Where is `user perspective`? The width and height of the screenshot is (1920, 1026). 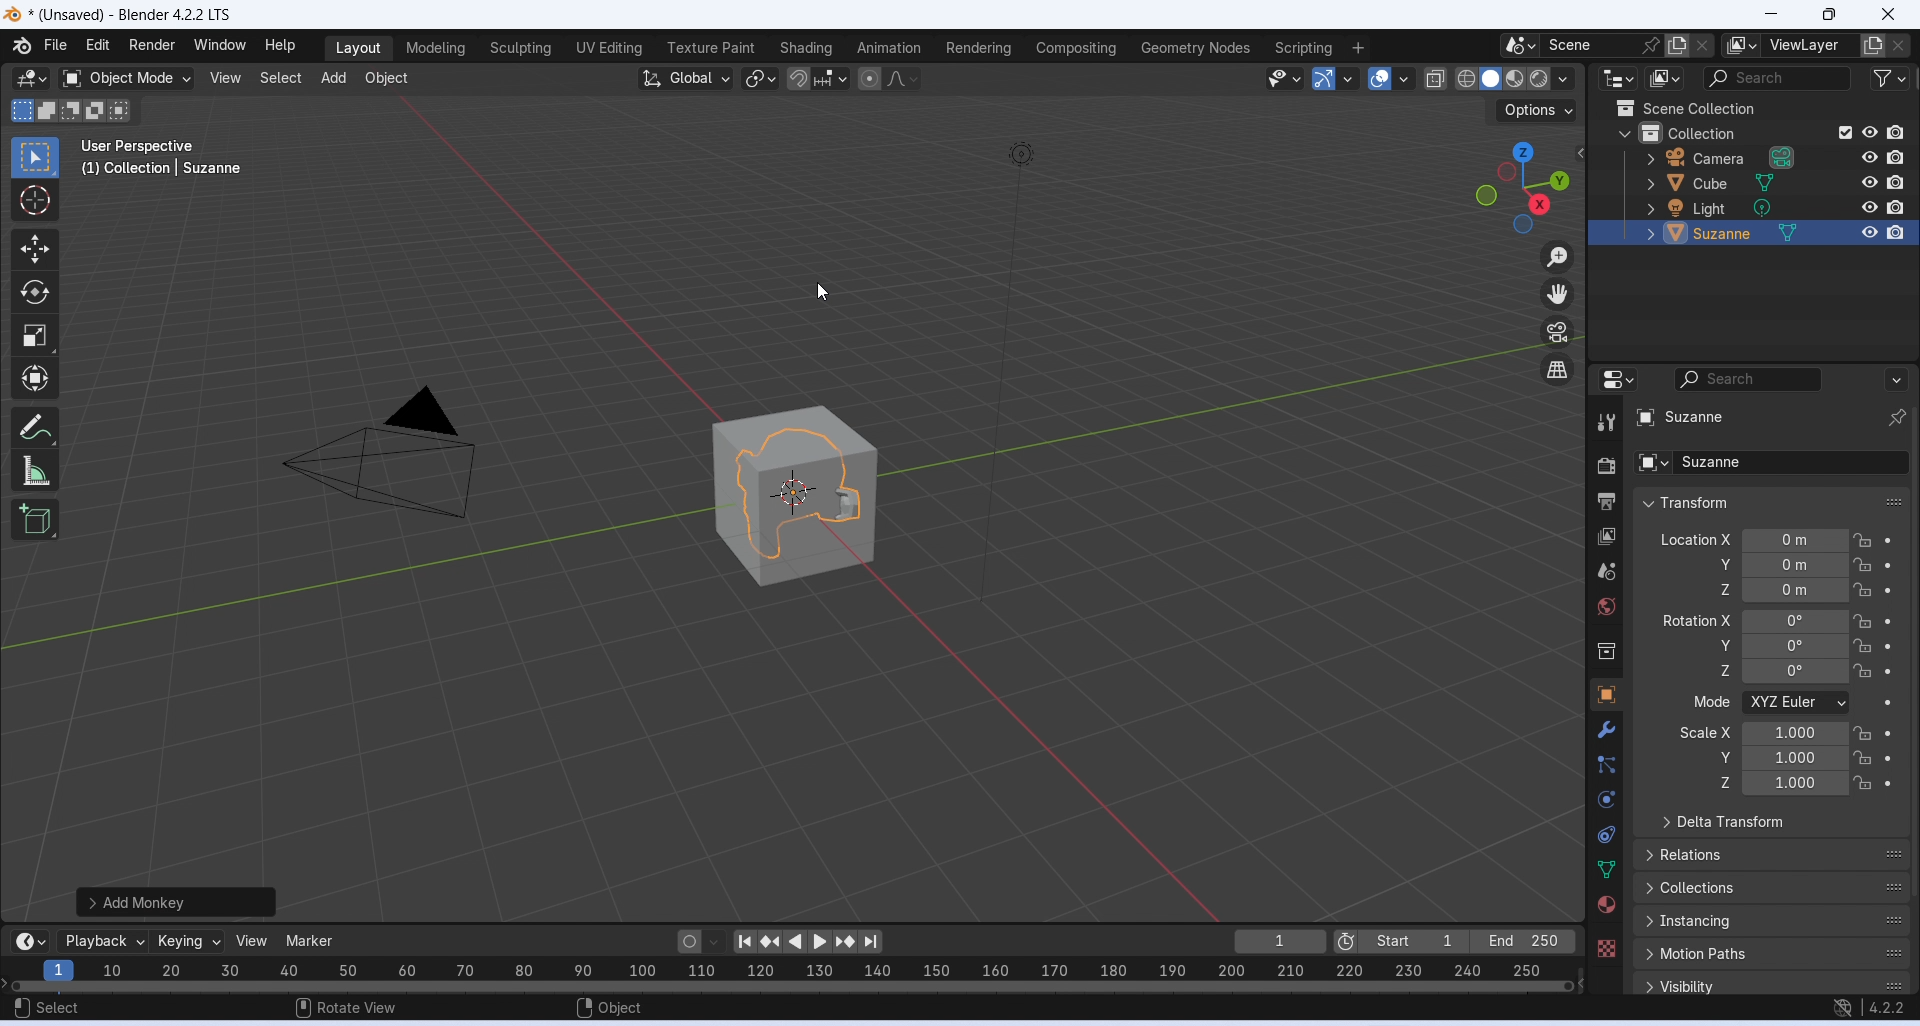
user perspective is located at coordinates (141, 145).